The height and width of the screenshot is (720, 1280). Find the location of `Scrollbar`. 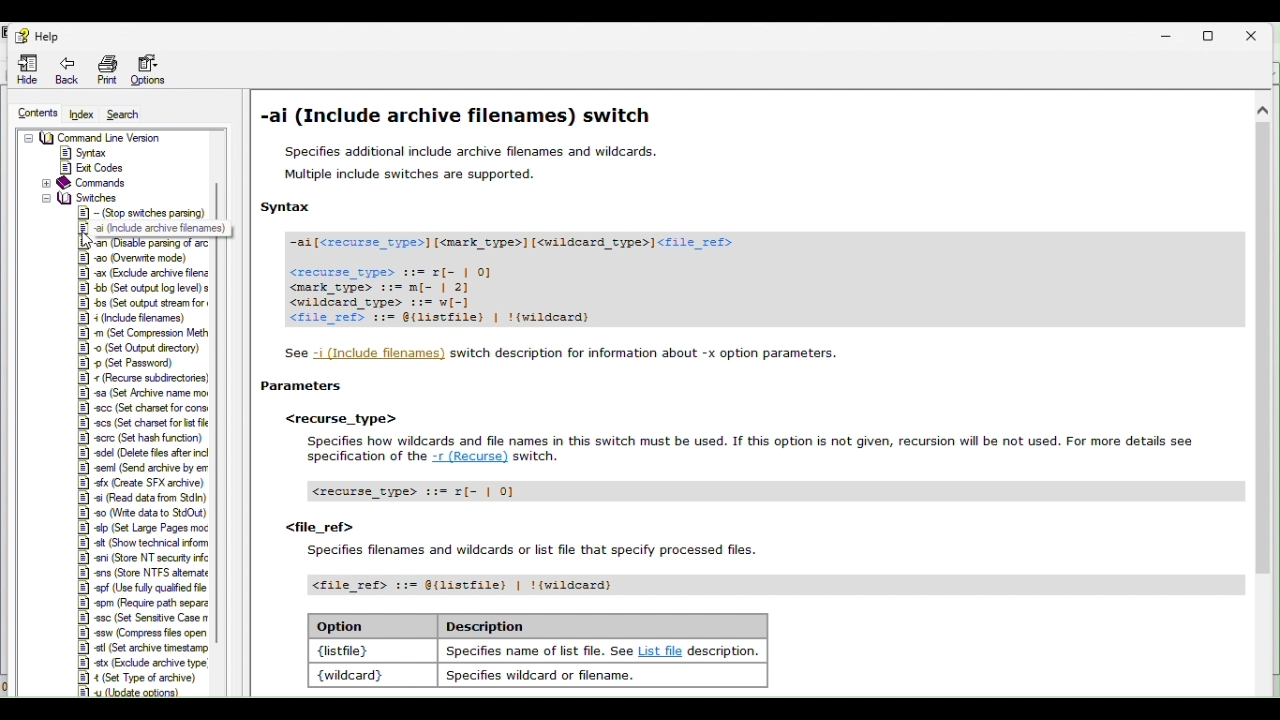

Scrollbar is located at coordinates (1263, 401).